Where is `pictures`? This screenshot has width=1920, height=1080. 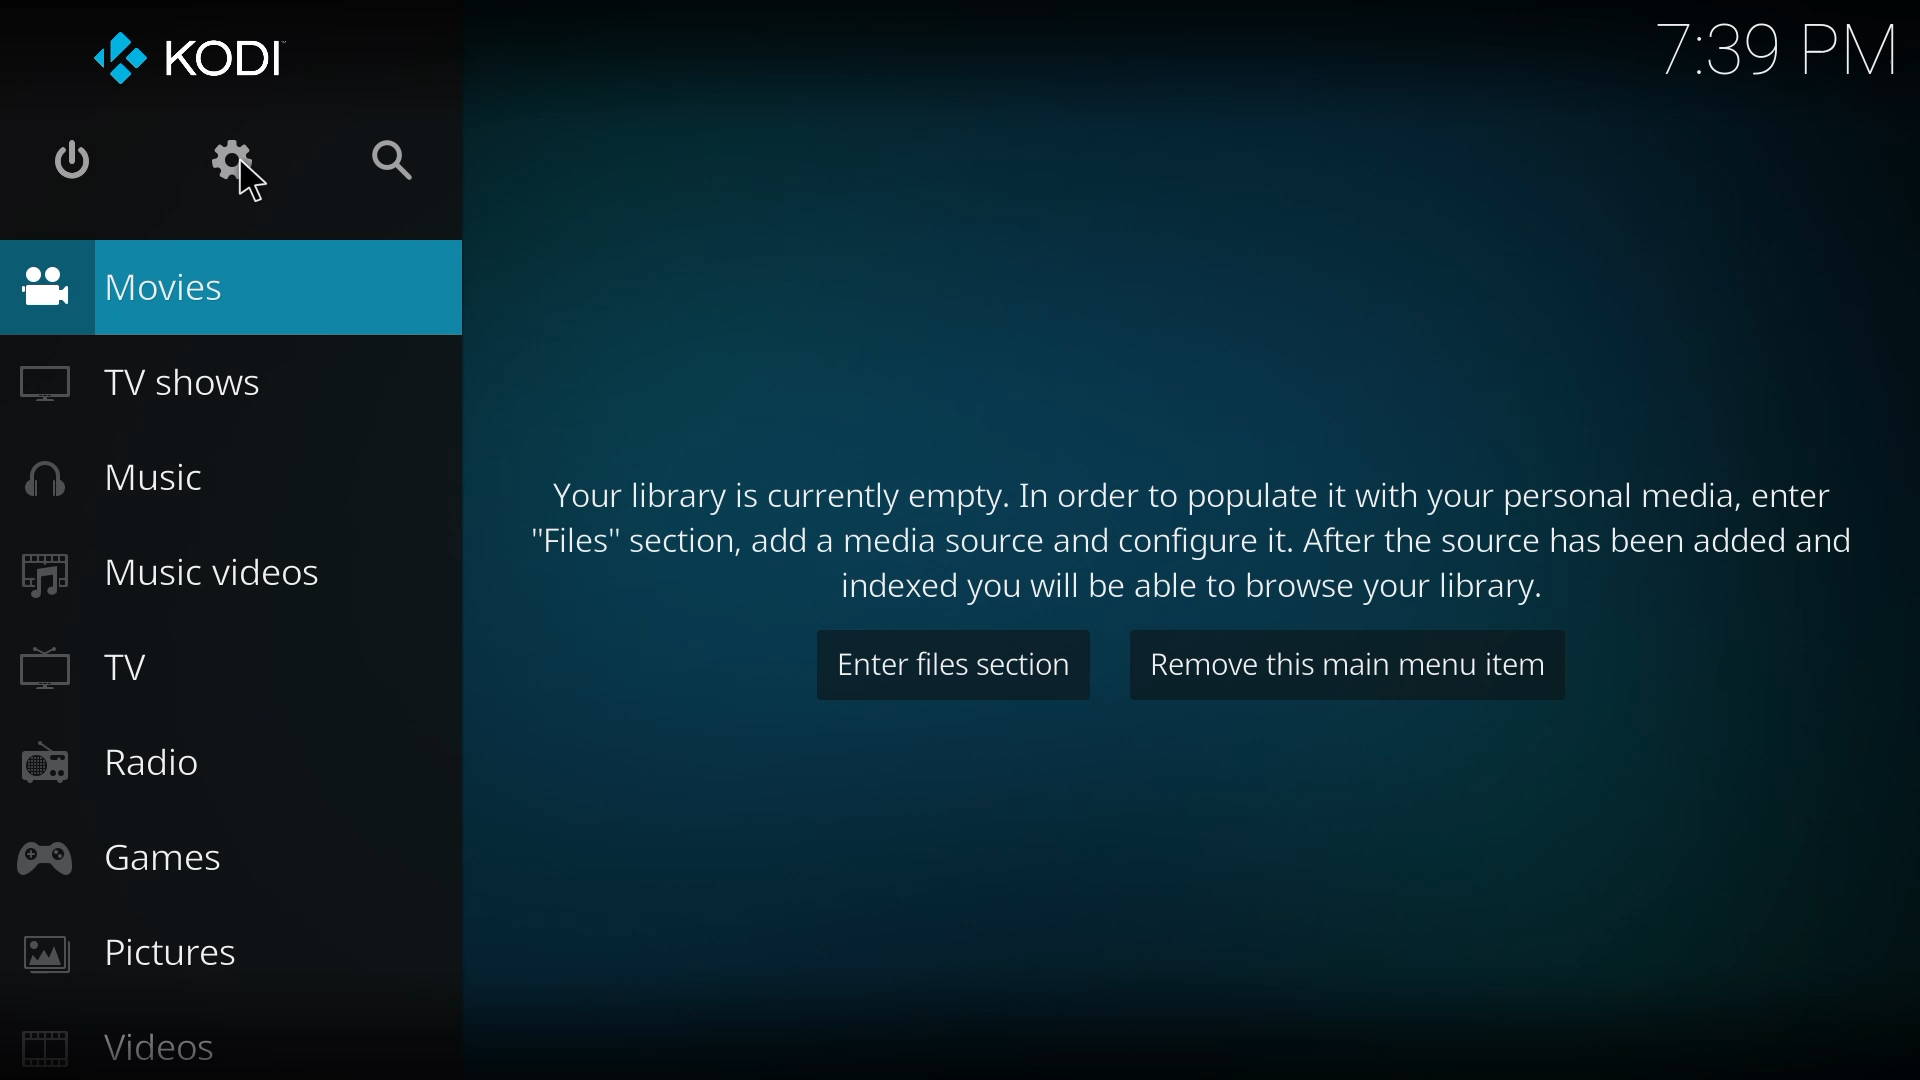 pictures is located at coordinates (127, 957).